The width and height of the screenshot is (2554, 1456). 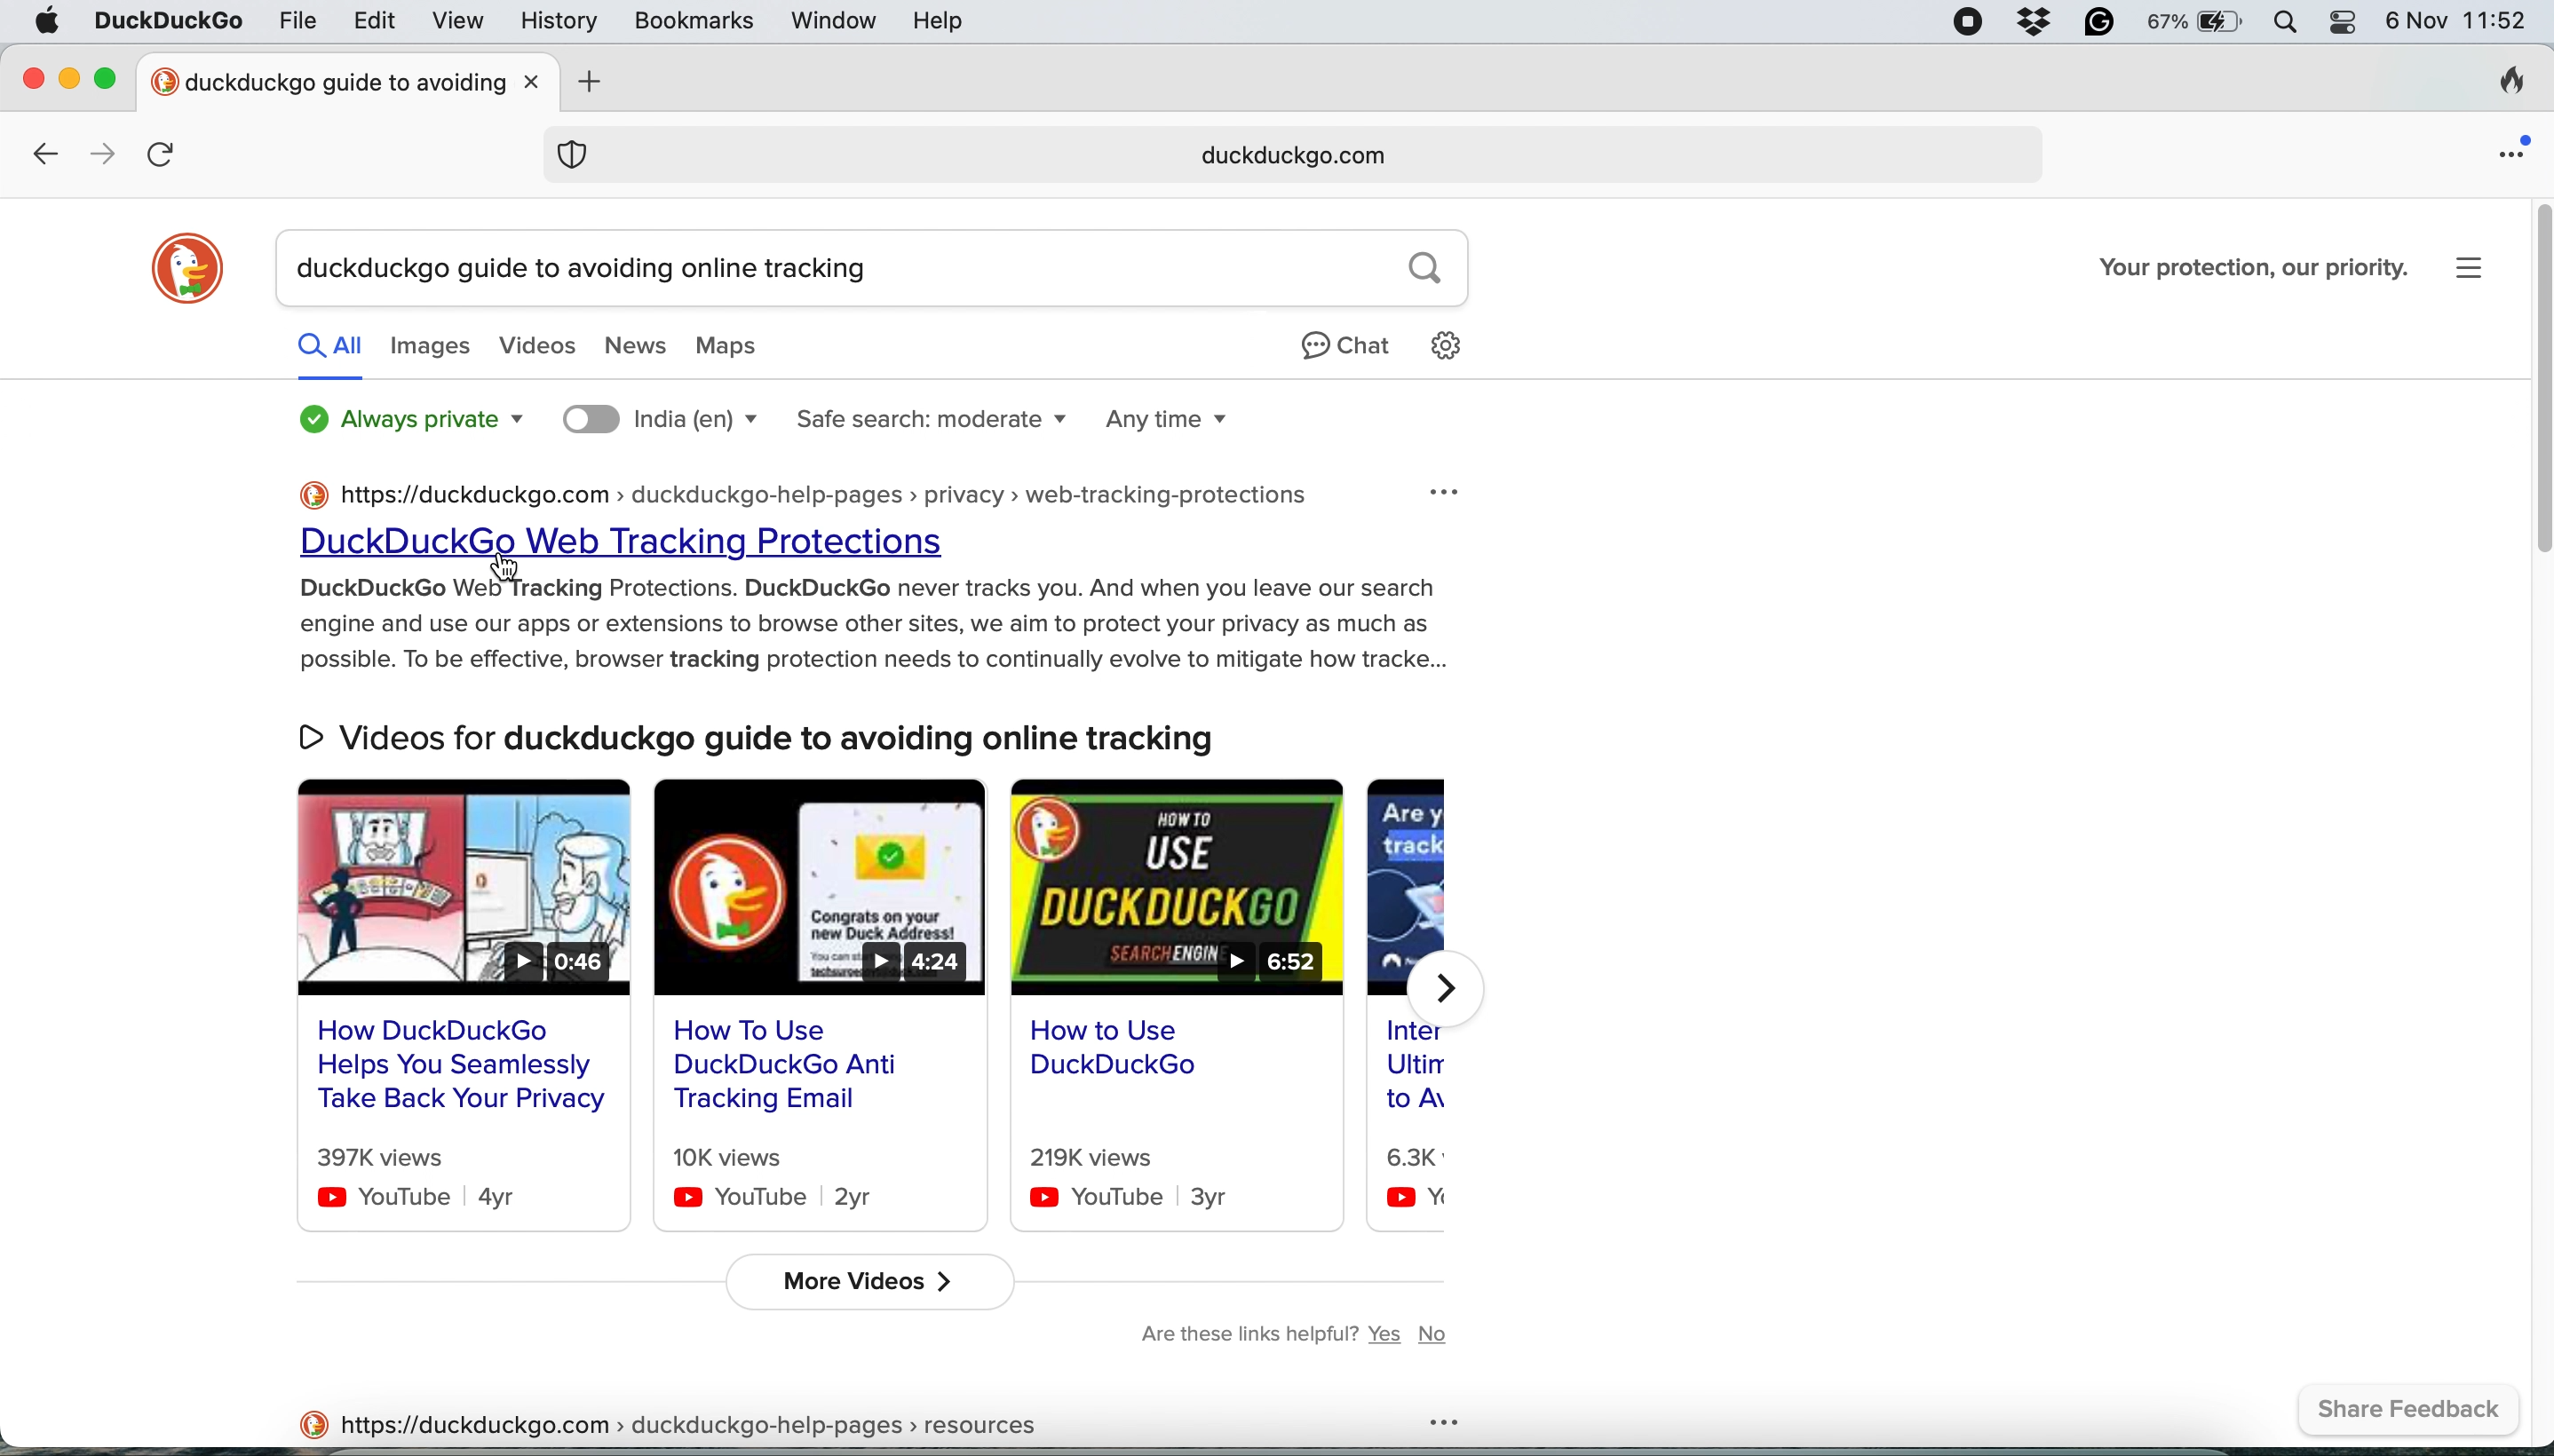 What do you see at coordinates (2200, 22) in the screenshot?
I see `battery` at bounding box center [2200, 22].